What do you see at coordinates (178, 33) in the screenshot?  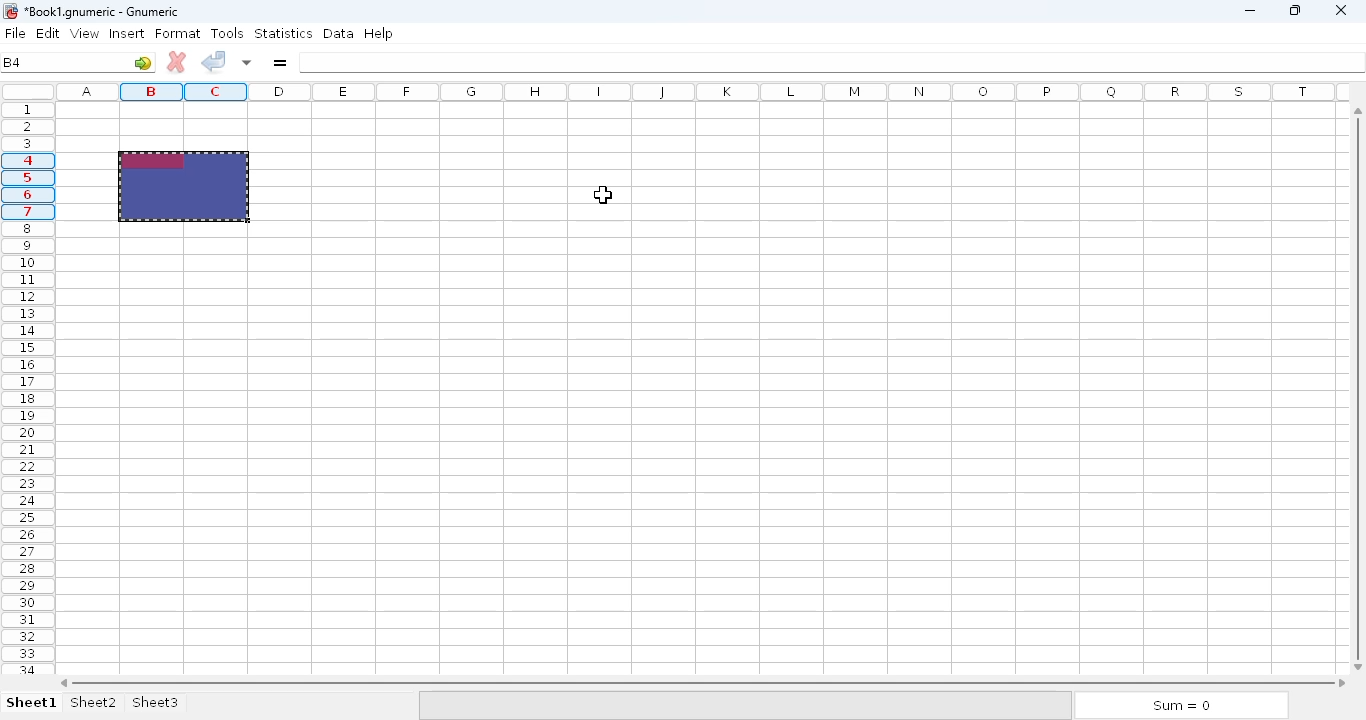 I see `format` at bounding box center [178, 33].